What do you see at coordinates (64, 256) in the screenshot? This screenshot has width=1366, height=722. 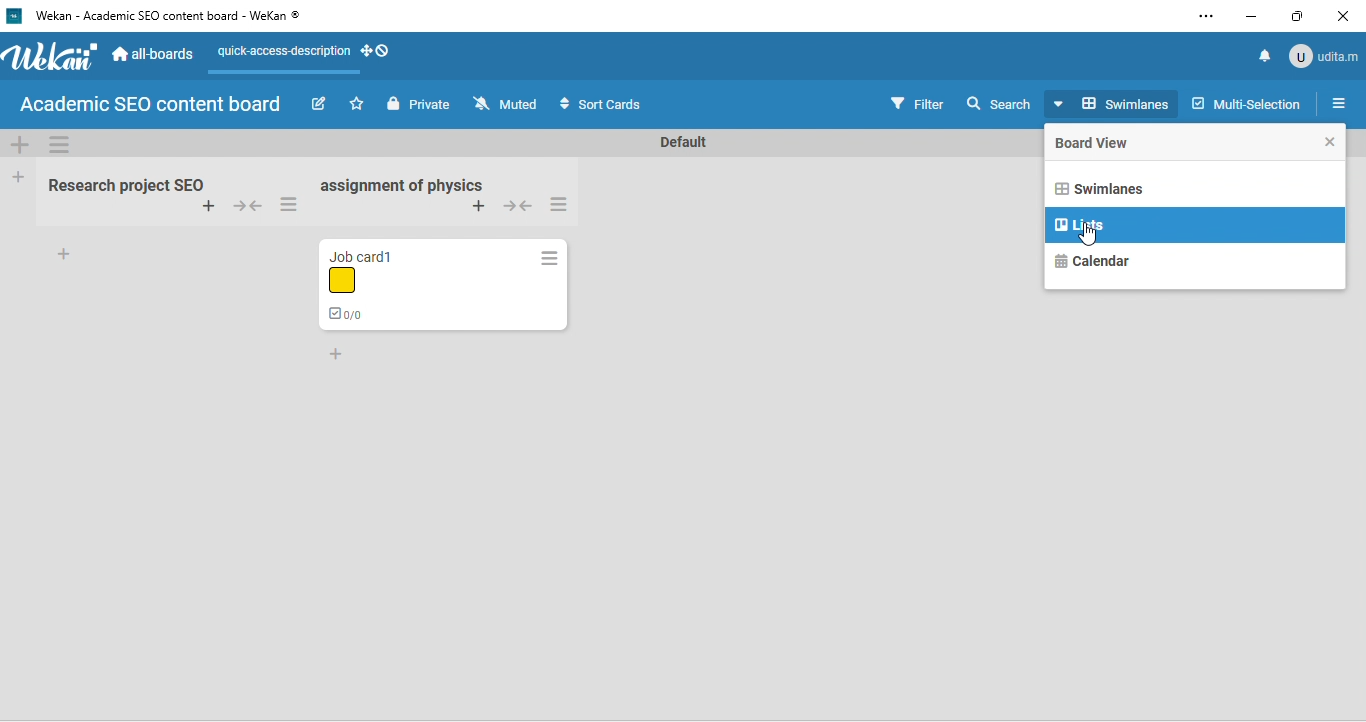 I see `add` at bounding box center [64, 256].